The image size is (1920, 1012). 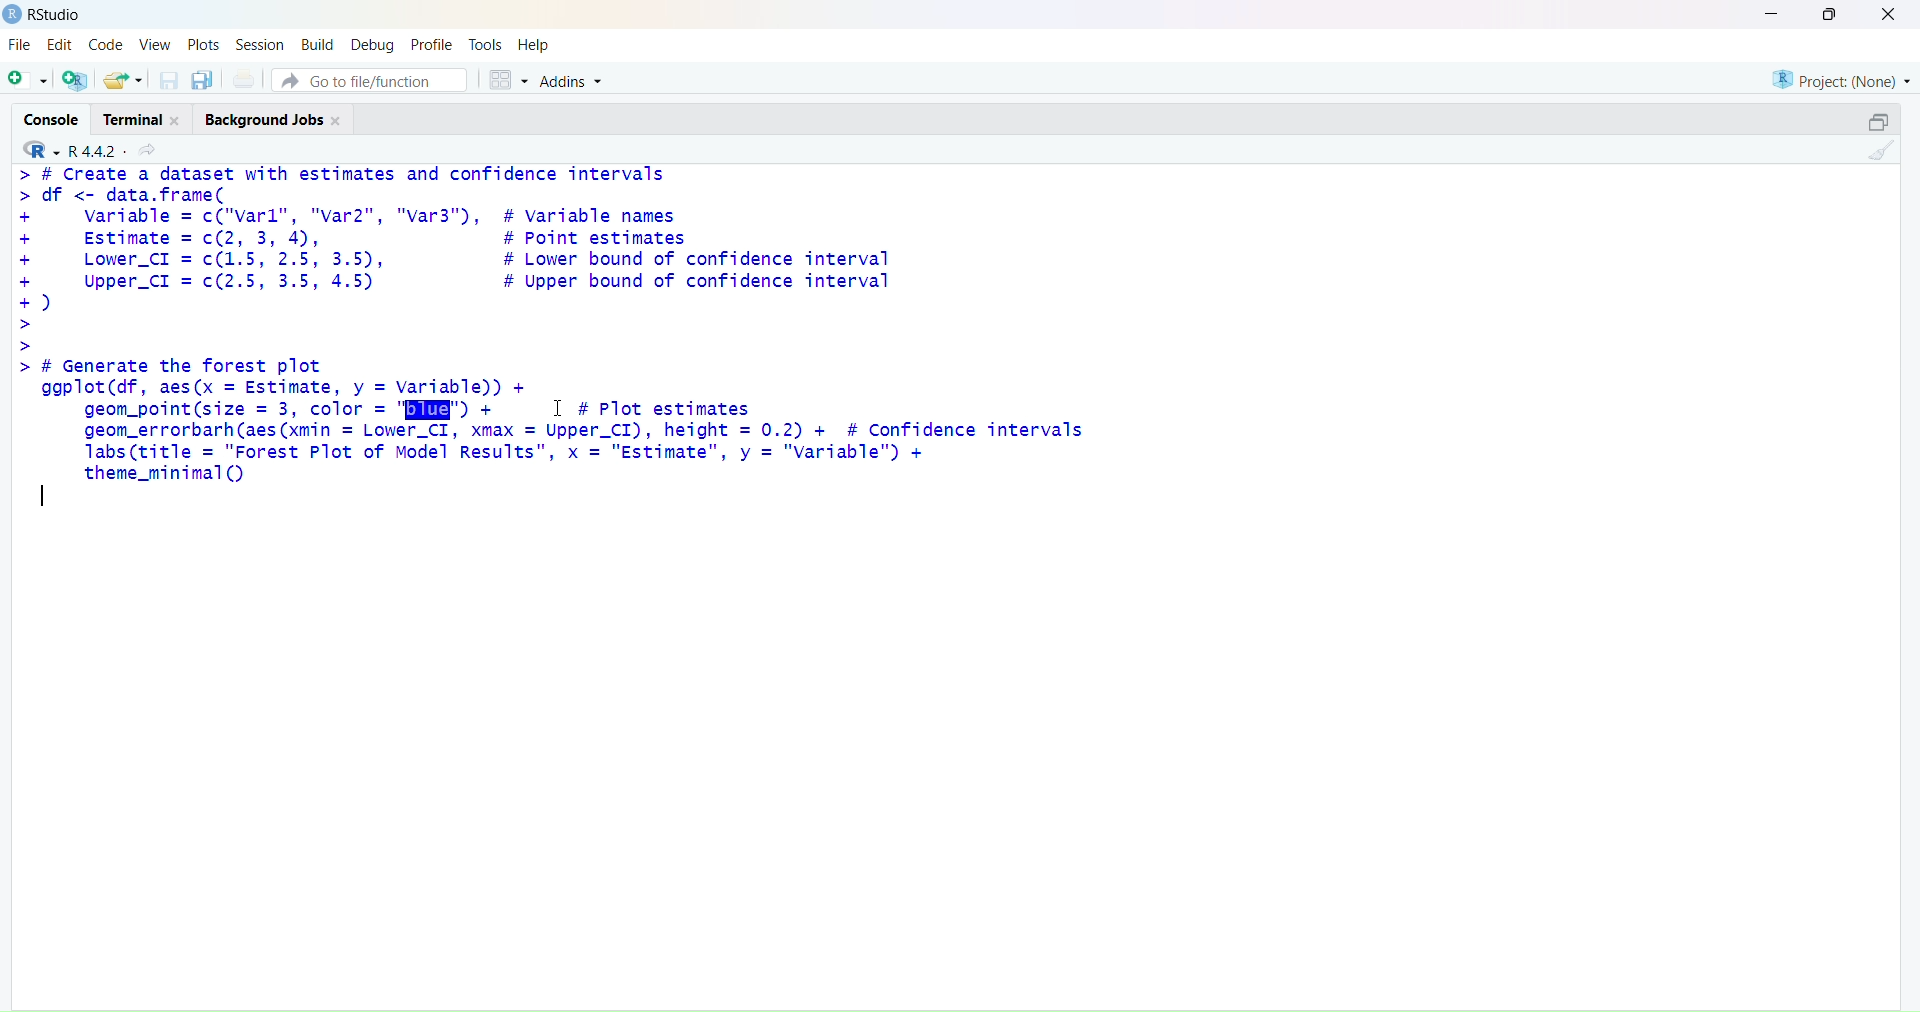 What do you see at coordinates (370, 44) in the screenshot?
I see `Debug` at bounding box center [370, 44].